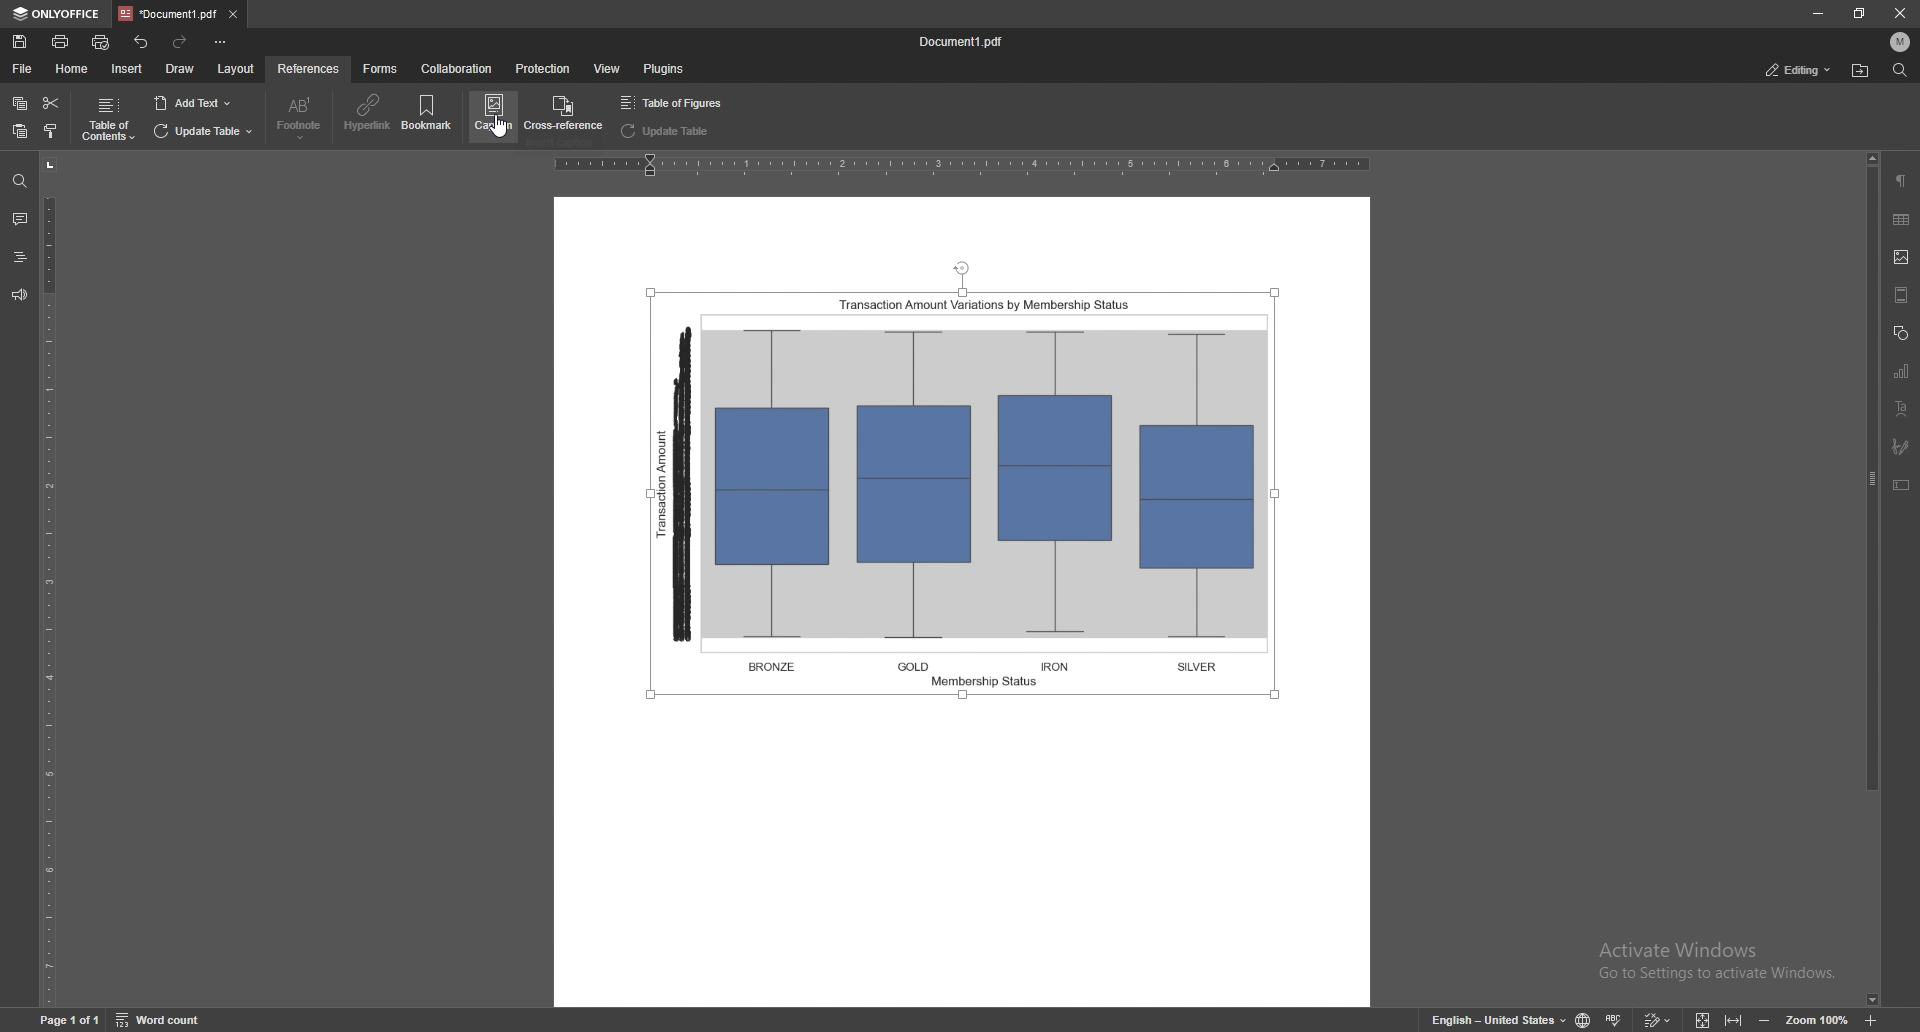 The height and width of the screenshot is (1032, 1920). What do you see at coordinates (107, 120) in the screenshot?
I see `table of contents` at bounding box center [107, 120].